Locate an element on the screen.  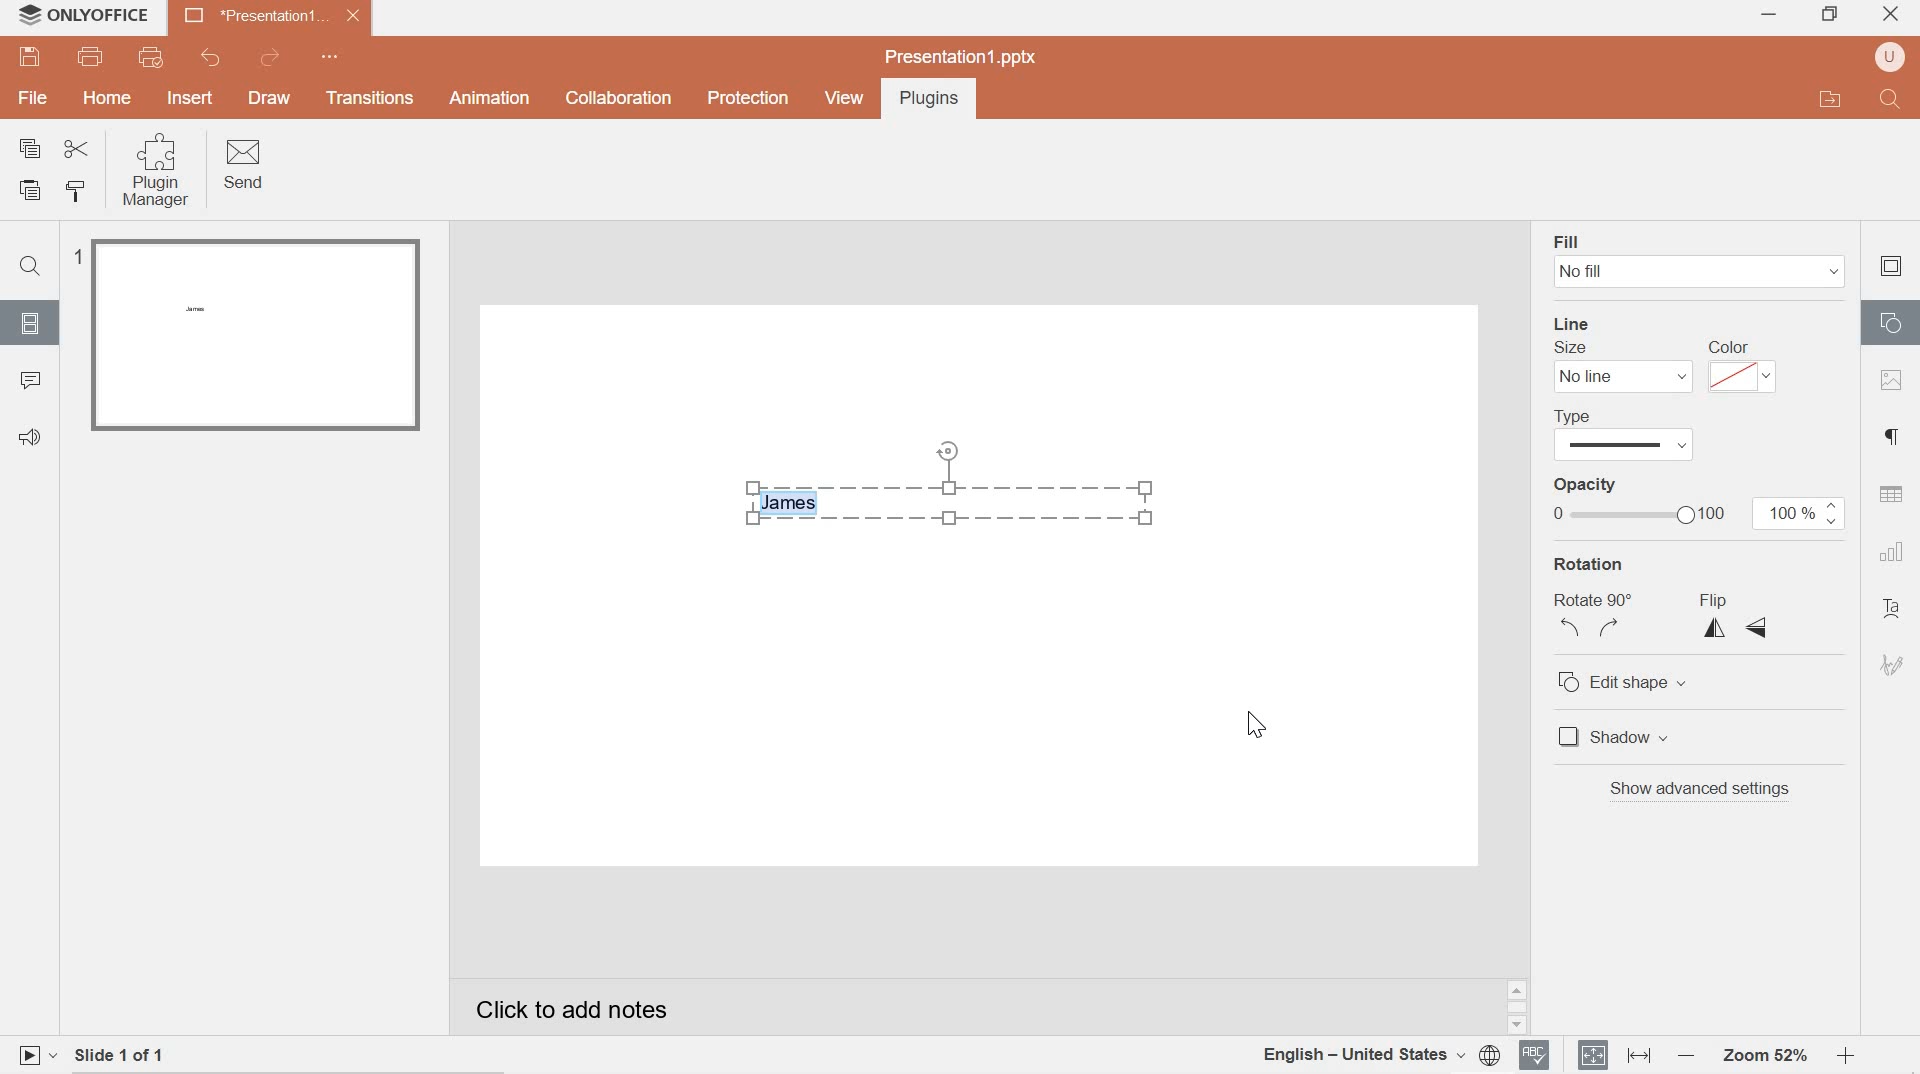
edit shape is located at coordinates (1655, 681).